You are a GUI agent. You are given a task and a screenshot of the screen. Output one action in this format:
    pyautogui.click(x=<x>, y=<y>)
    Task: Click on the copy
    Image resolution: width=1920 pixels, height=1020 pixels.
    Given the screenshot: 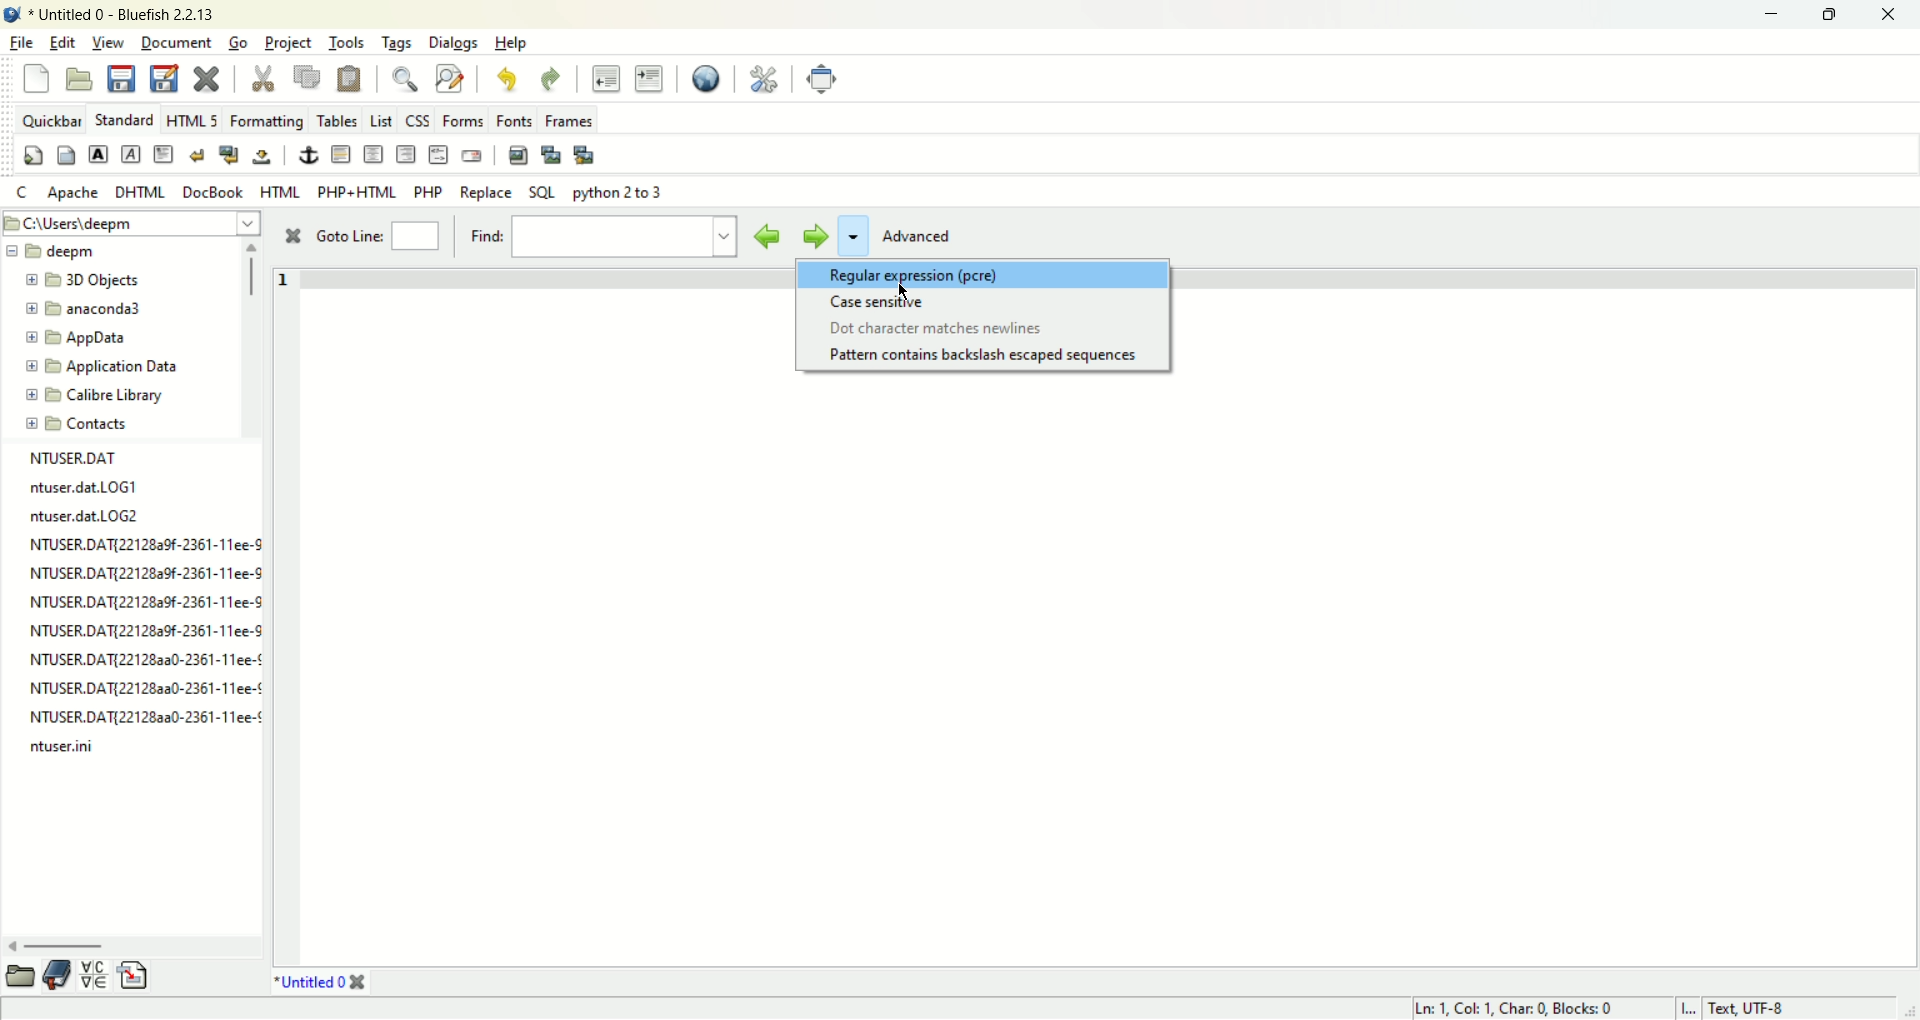 What is the action you would take?
    pyautogui.click(x=309, y=76)
    